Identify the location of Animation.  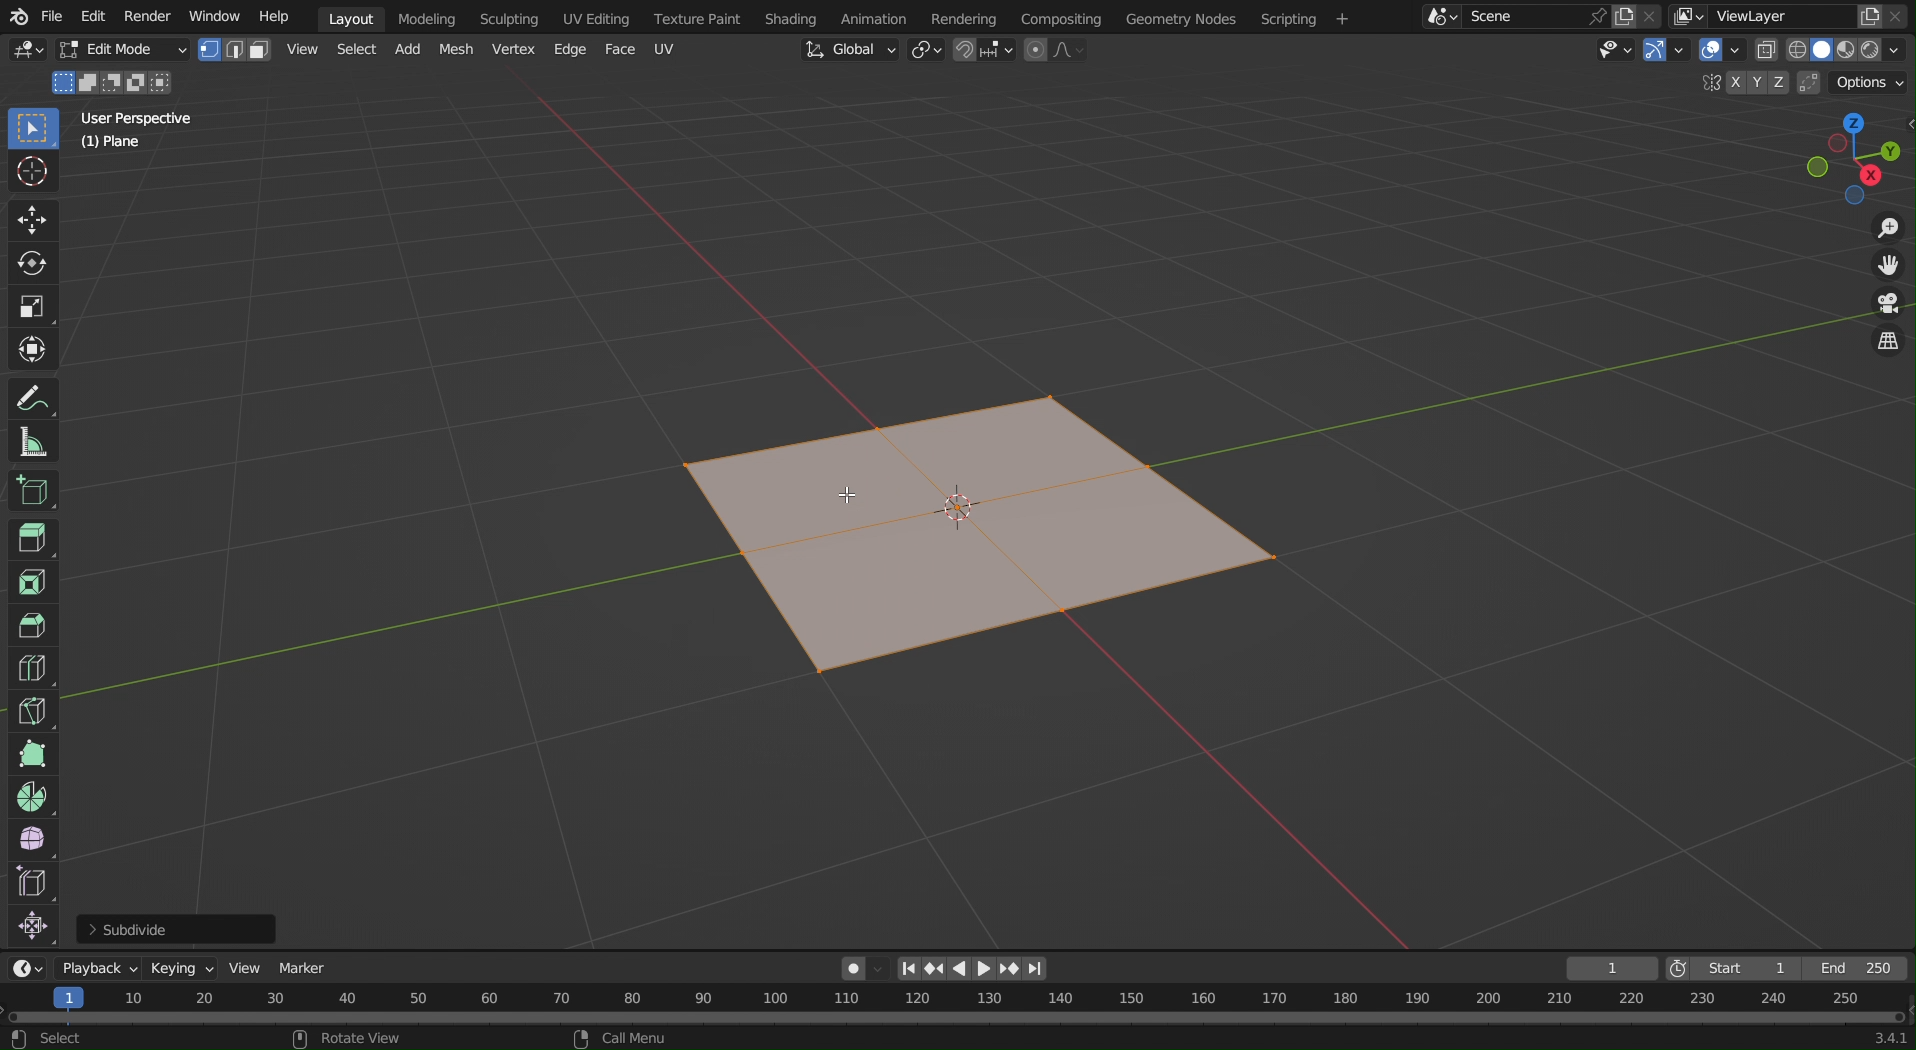
(875, 17).